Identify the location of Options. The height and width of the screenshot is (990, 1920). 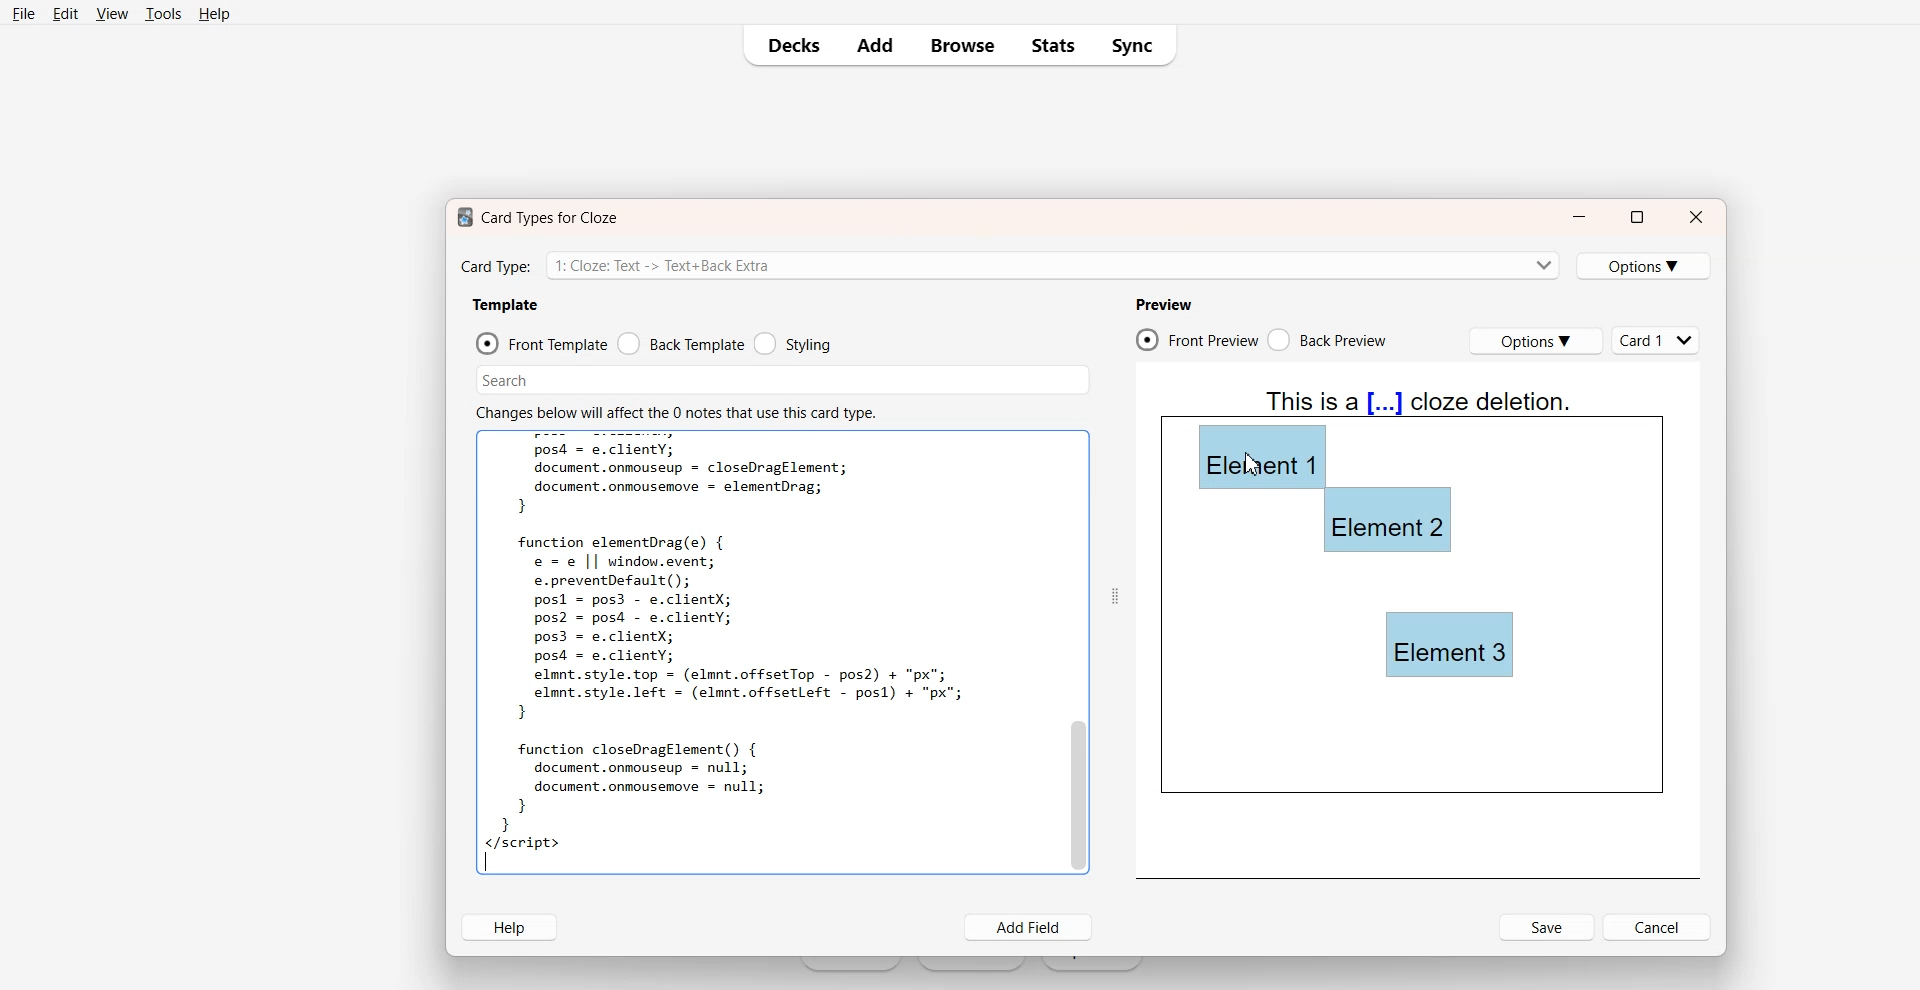
(1535, 341).